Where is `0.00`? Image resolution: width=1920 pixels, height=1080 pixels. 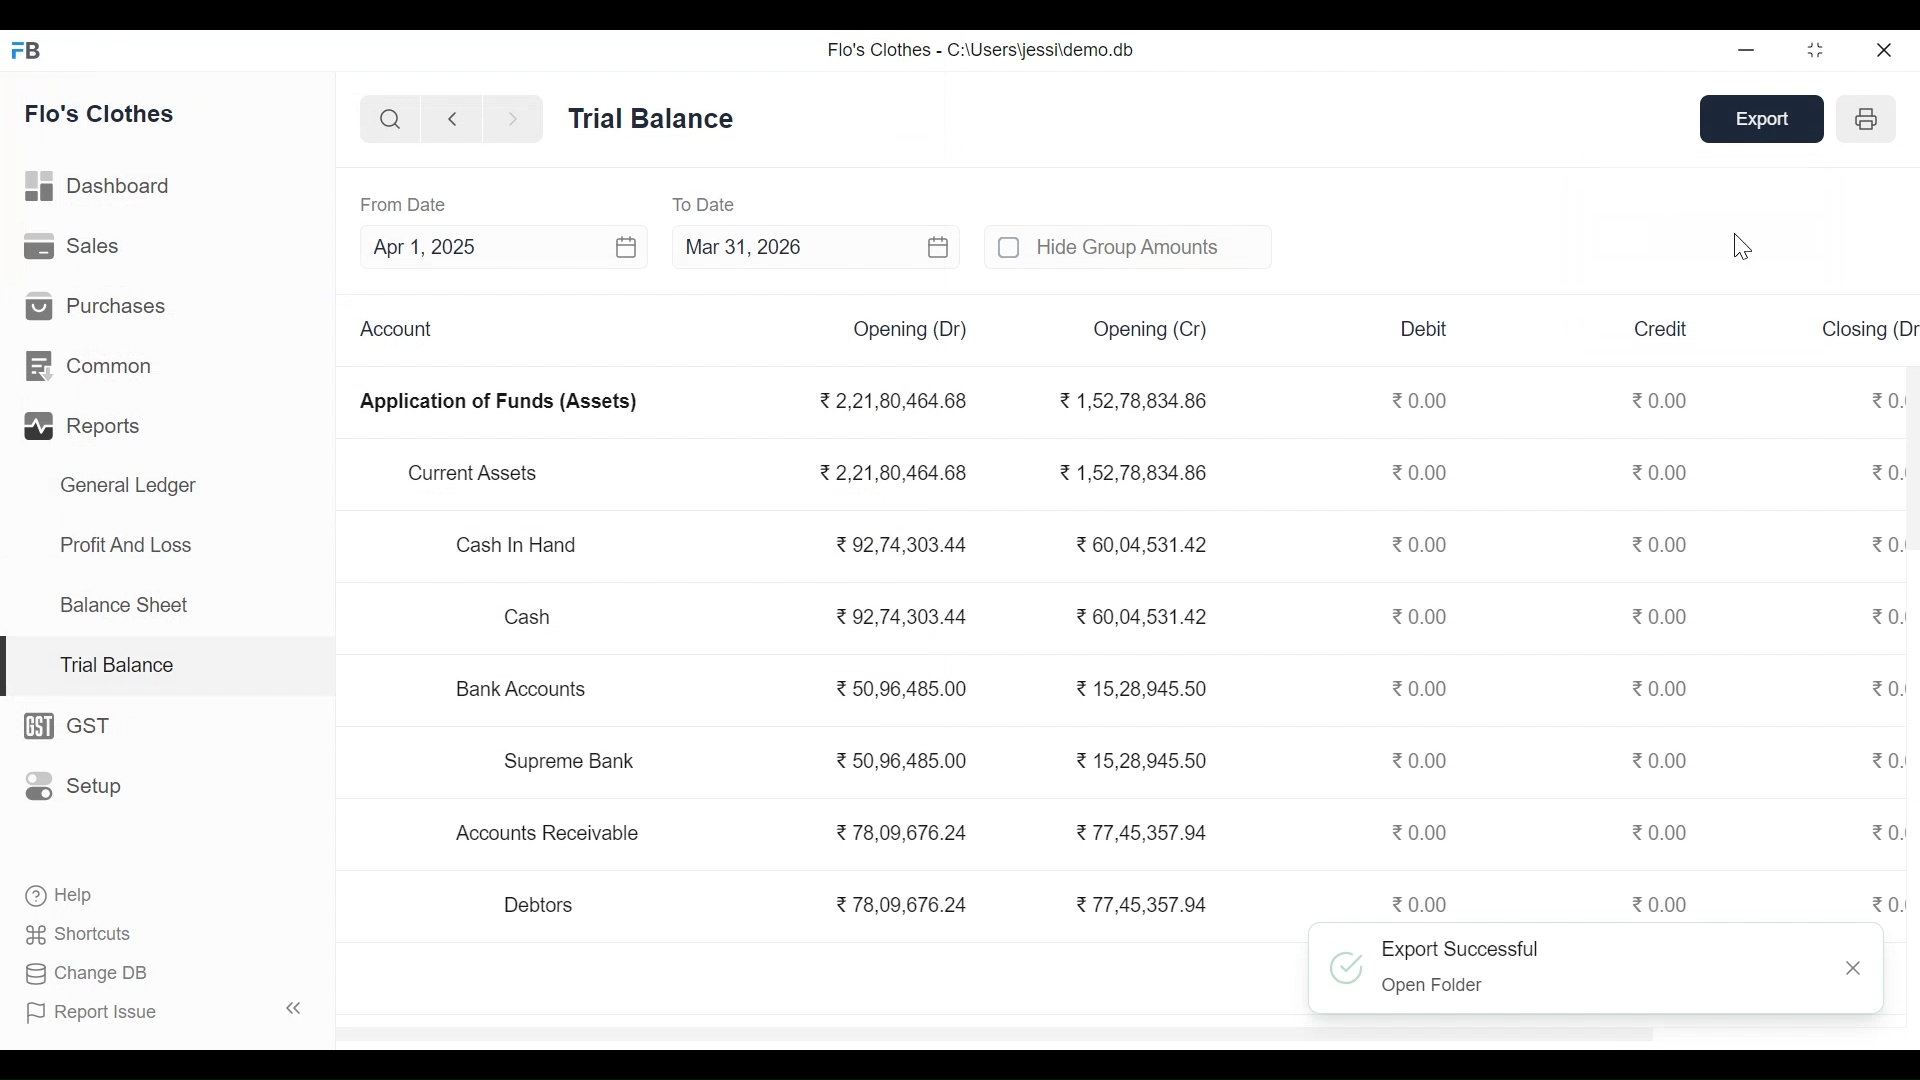
0.00 is located at coordinates (1664, 903).